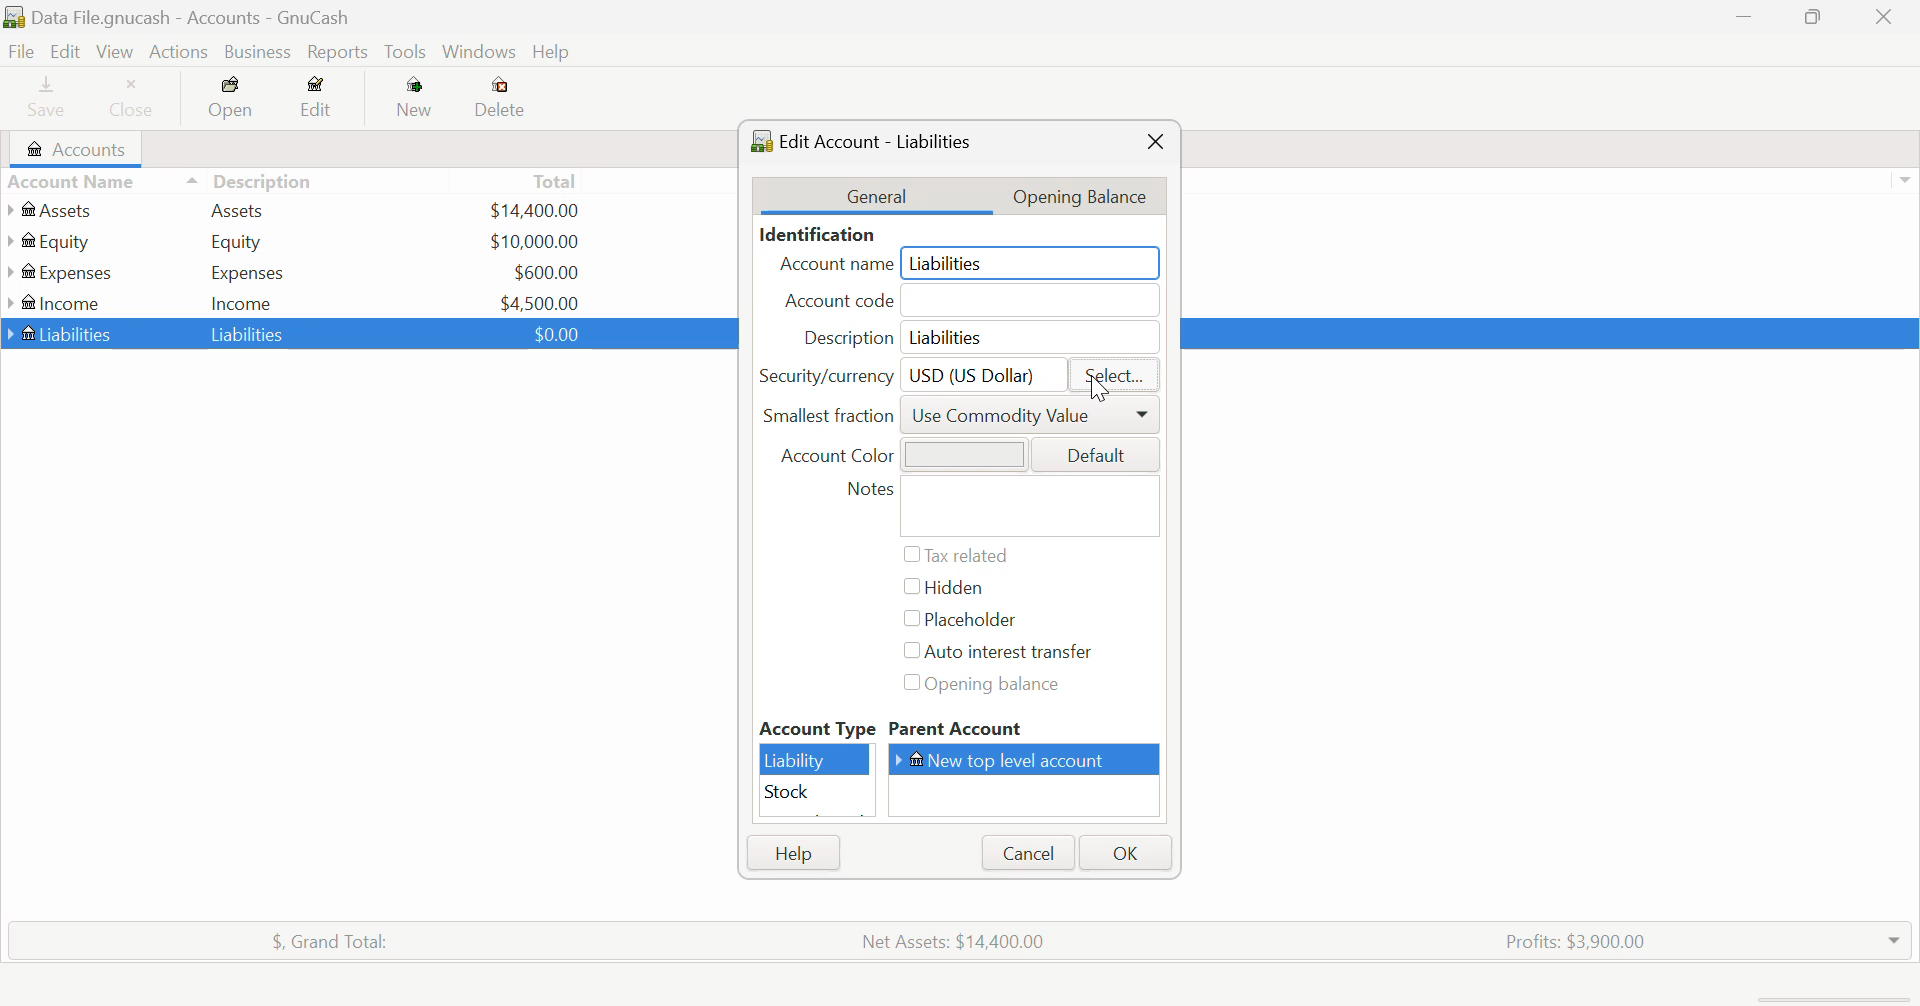  I want to click on Cancel, so click(1026, 853).